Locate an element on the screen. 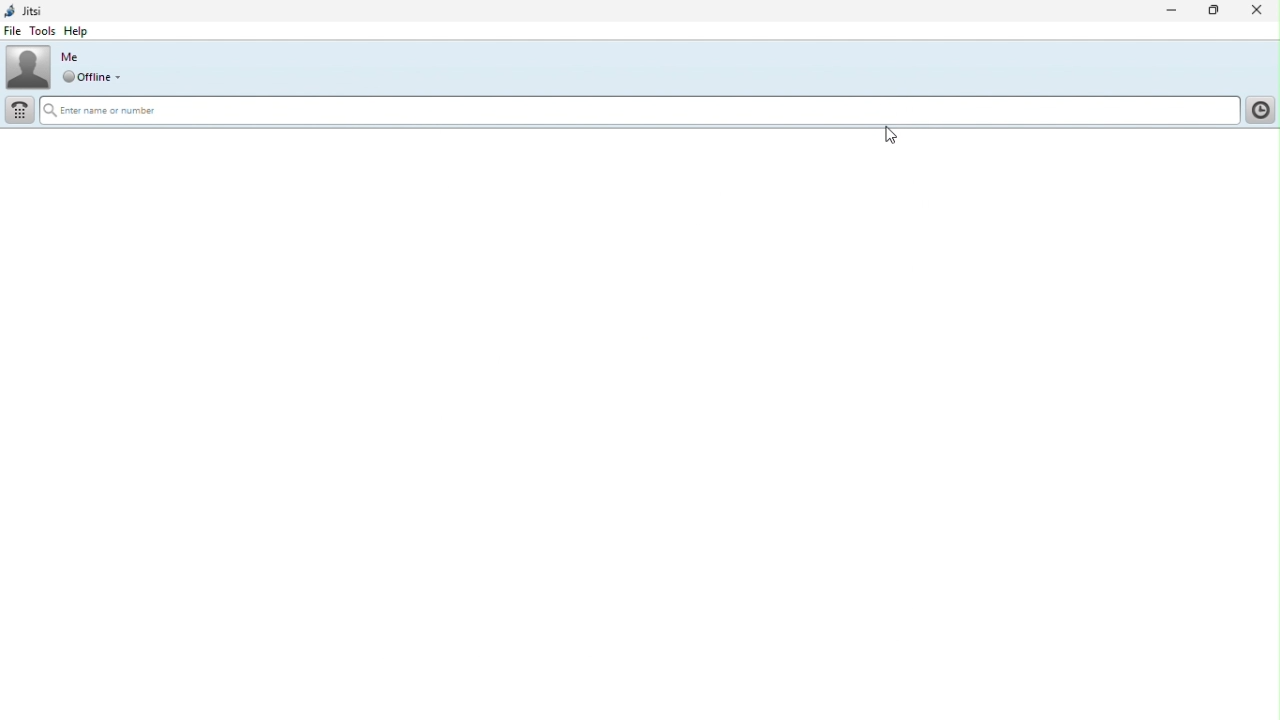  Jitsi is located at coordinates (26, 9).